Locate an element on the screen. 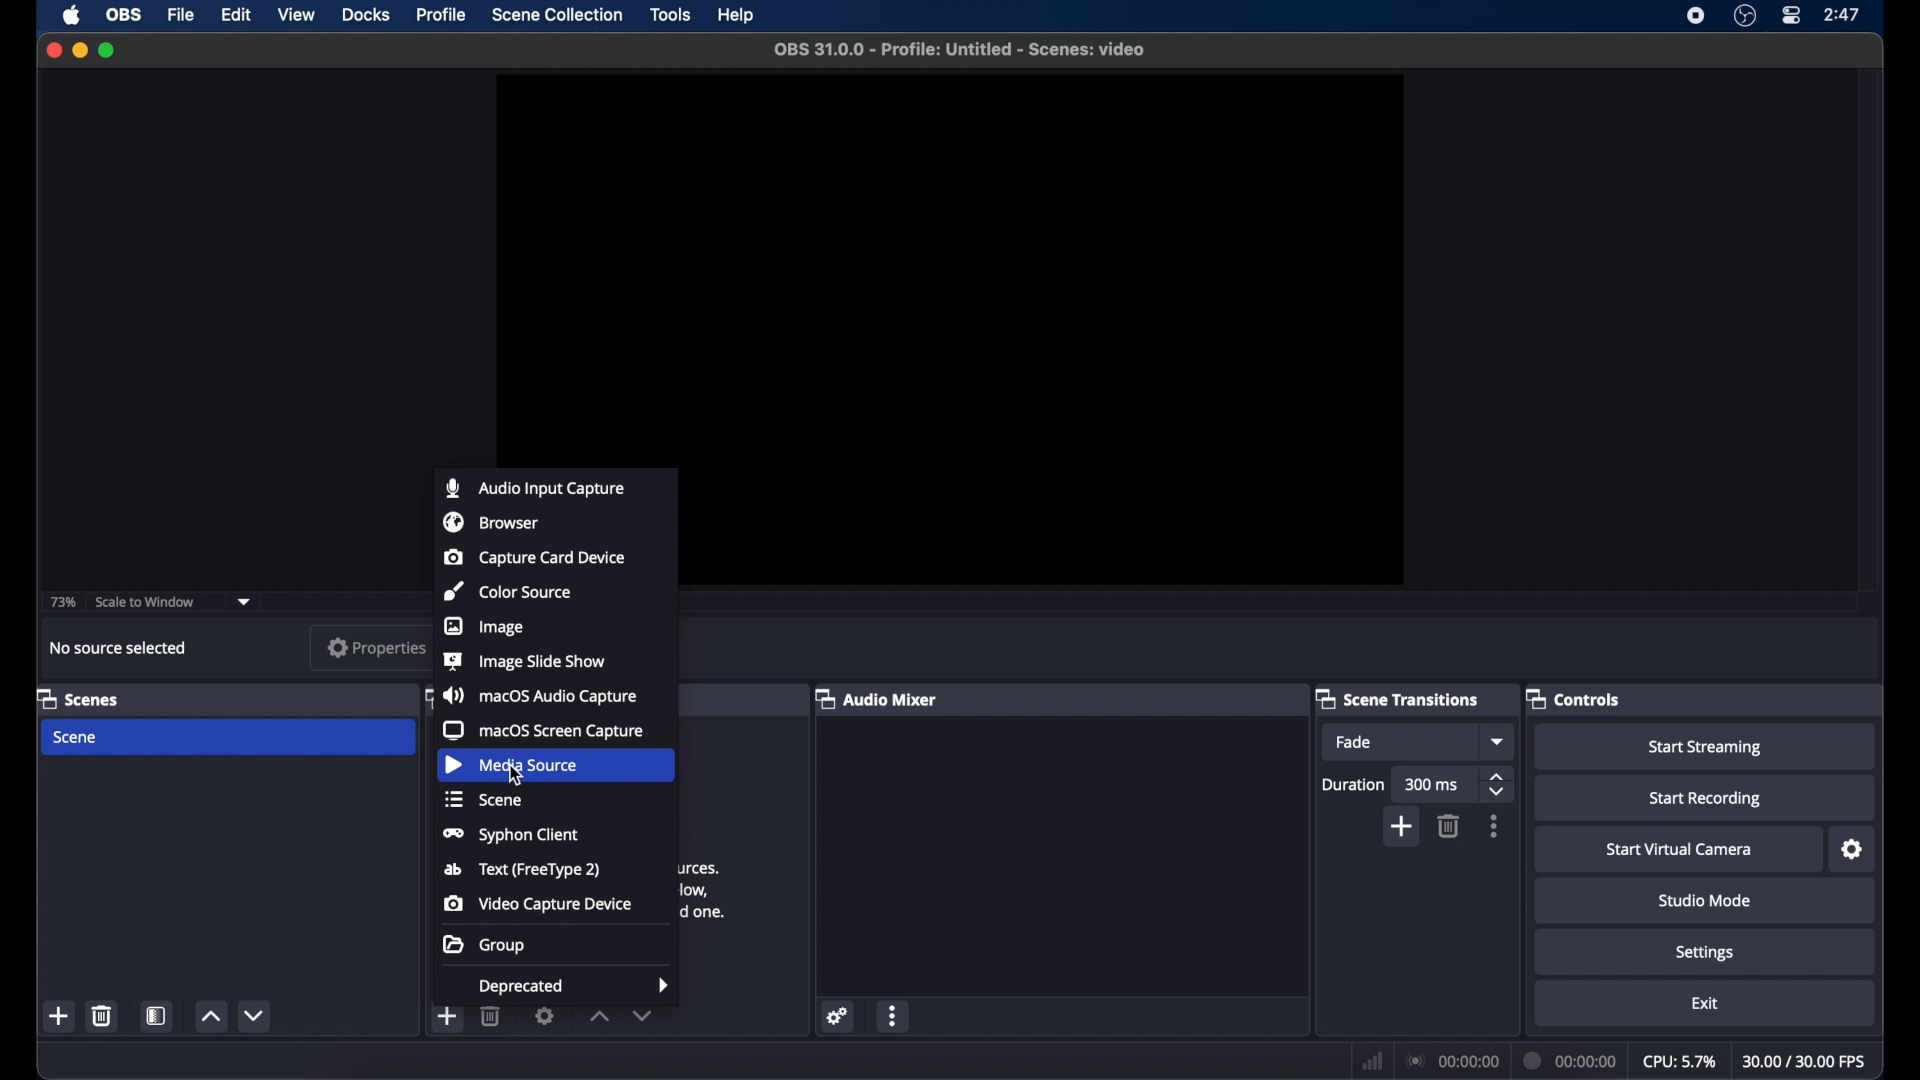  settings is located at coordinates (1852, 850).